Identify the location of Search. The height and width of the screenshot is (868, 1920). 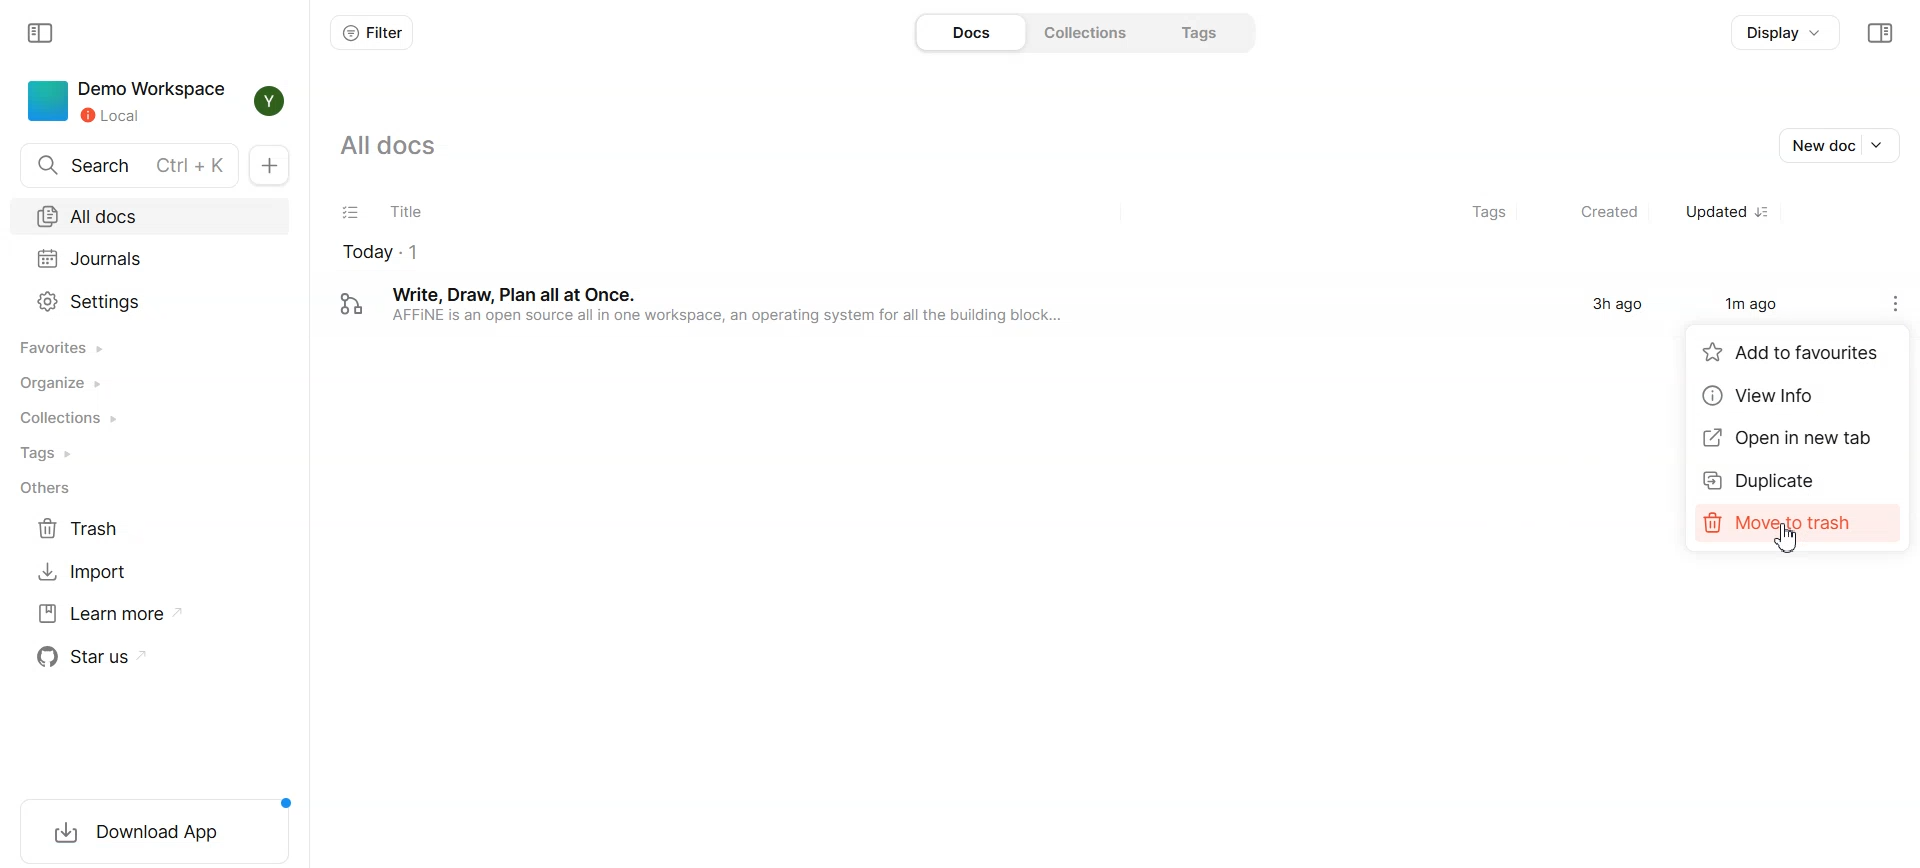
(130, 166).